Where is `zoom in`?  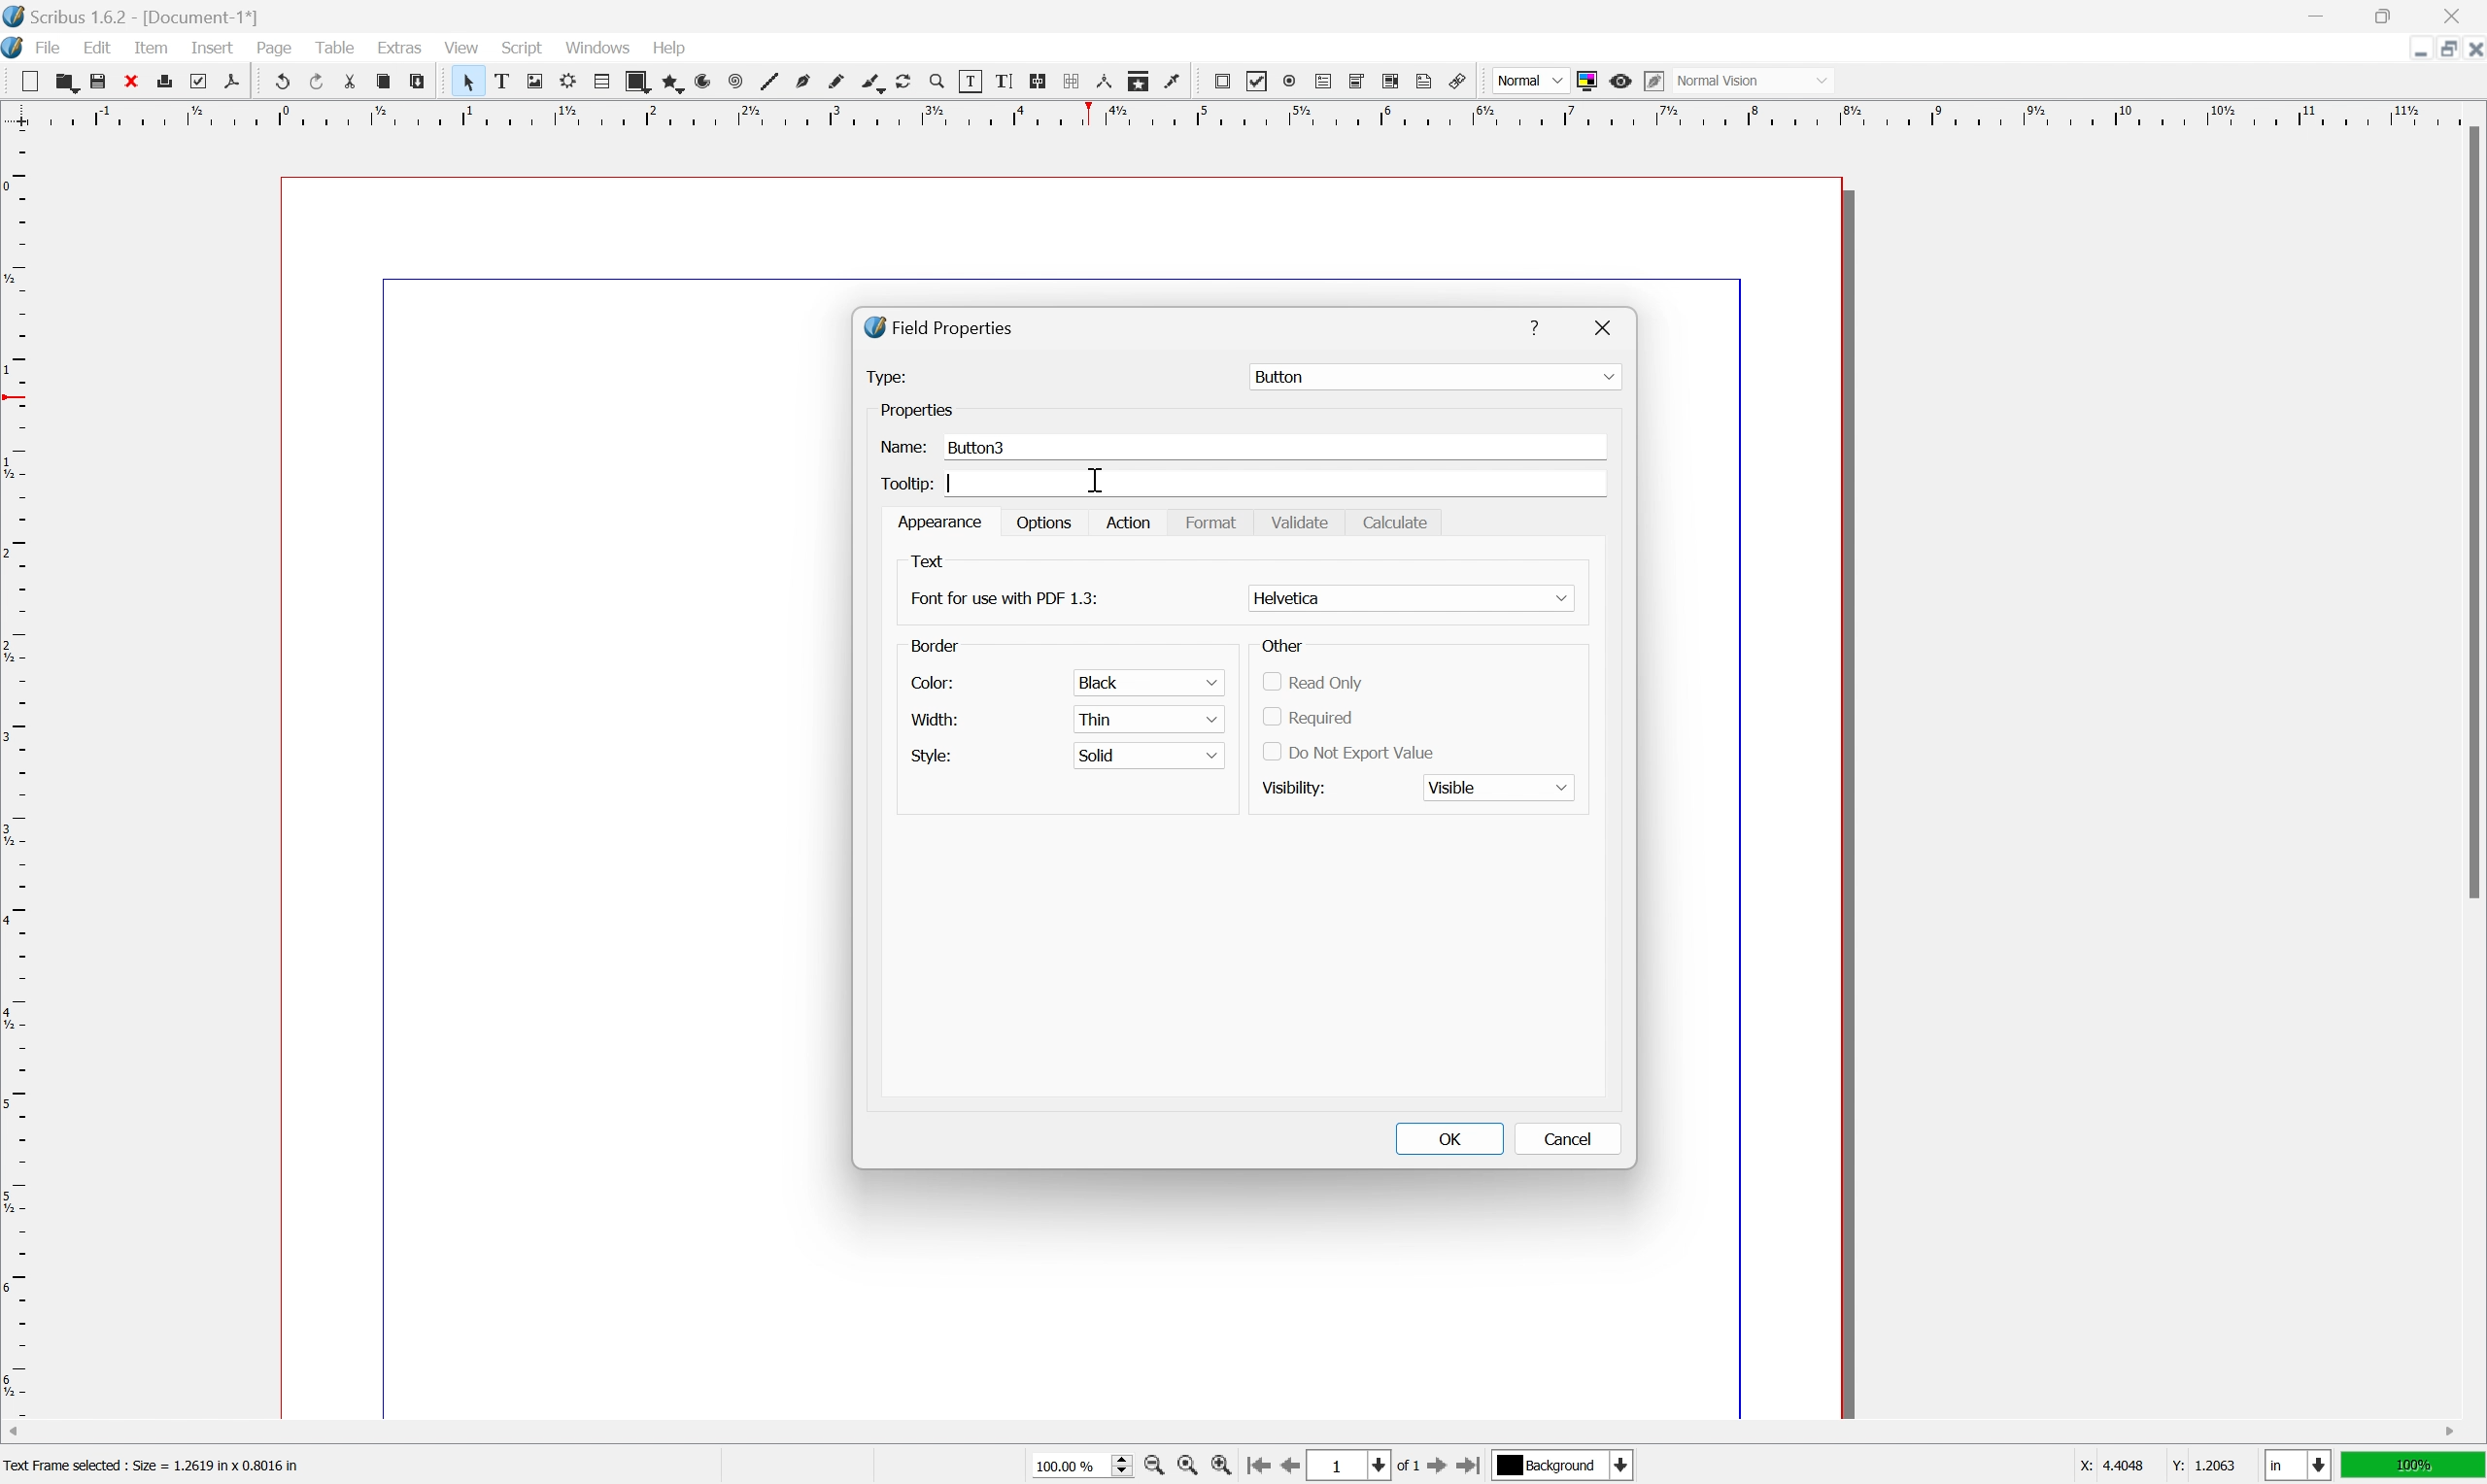
zoom in is located at coordinates (1220, 1468).